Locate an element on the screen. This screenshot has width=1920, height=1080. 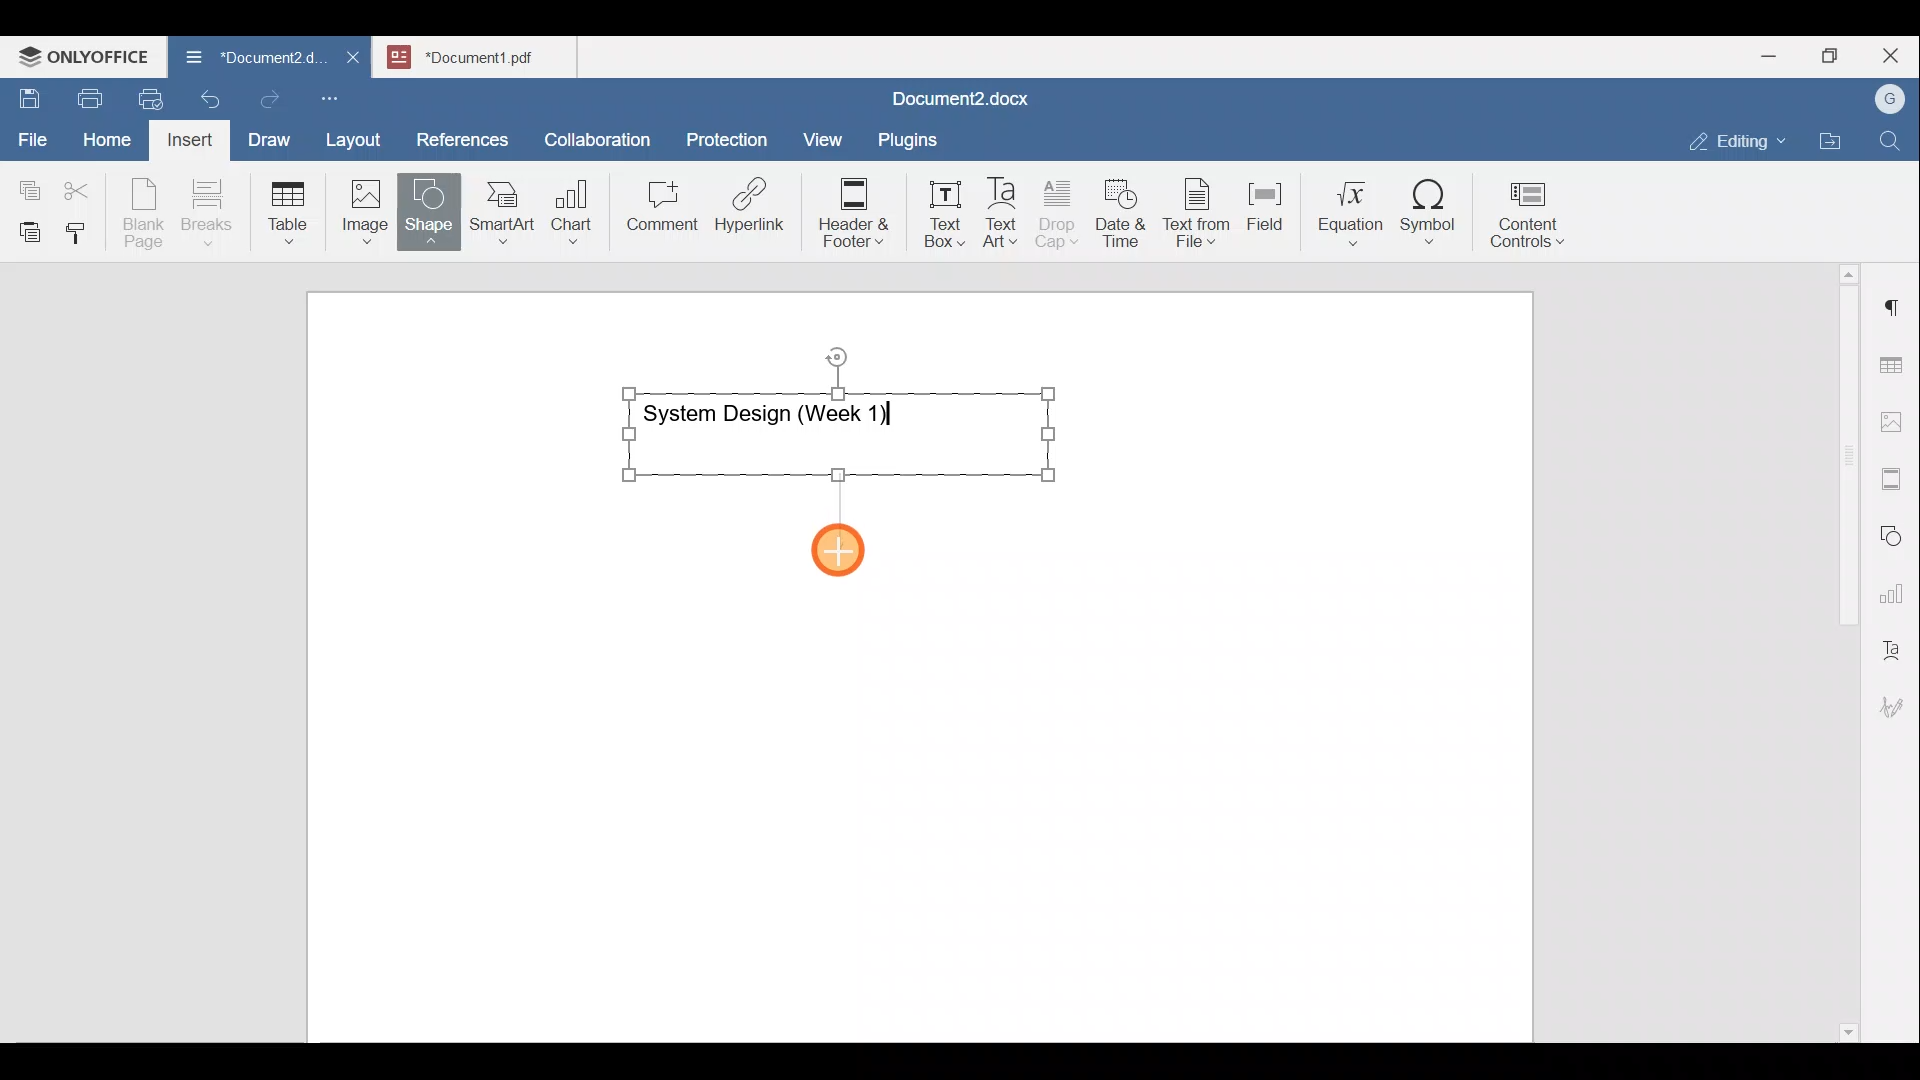
File is located at coordinates (34, 133).